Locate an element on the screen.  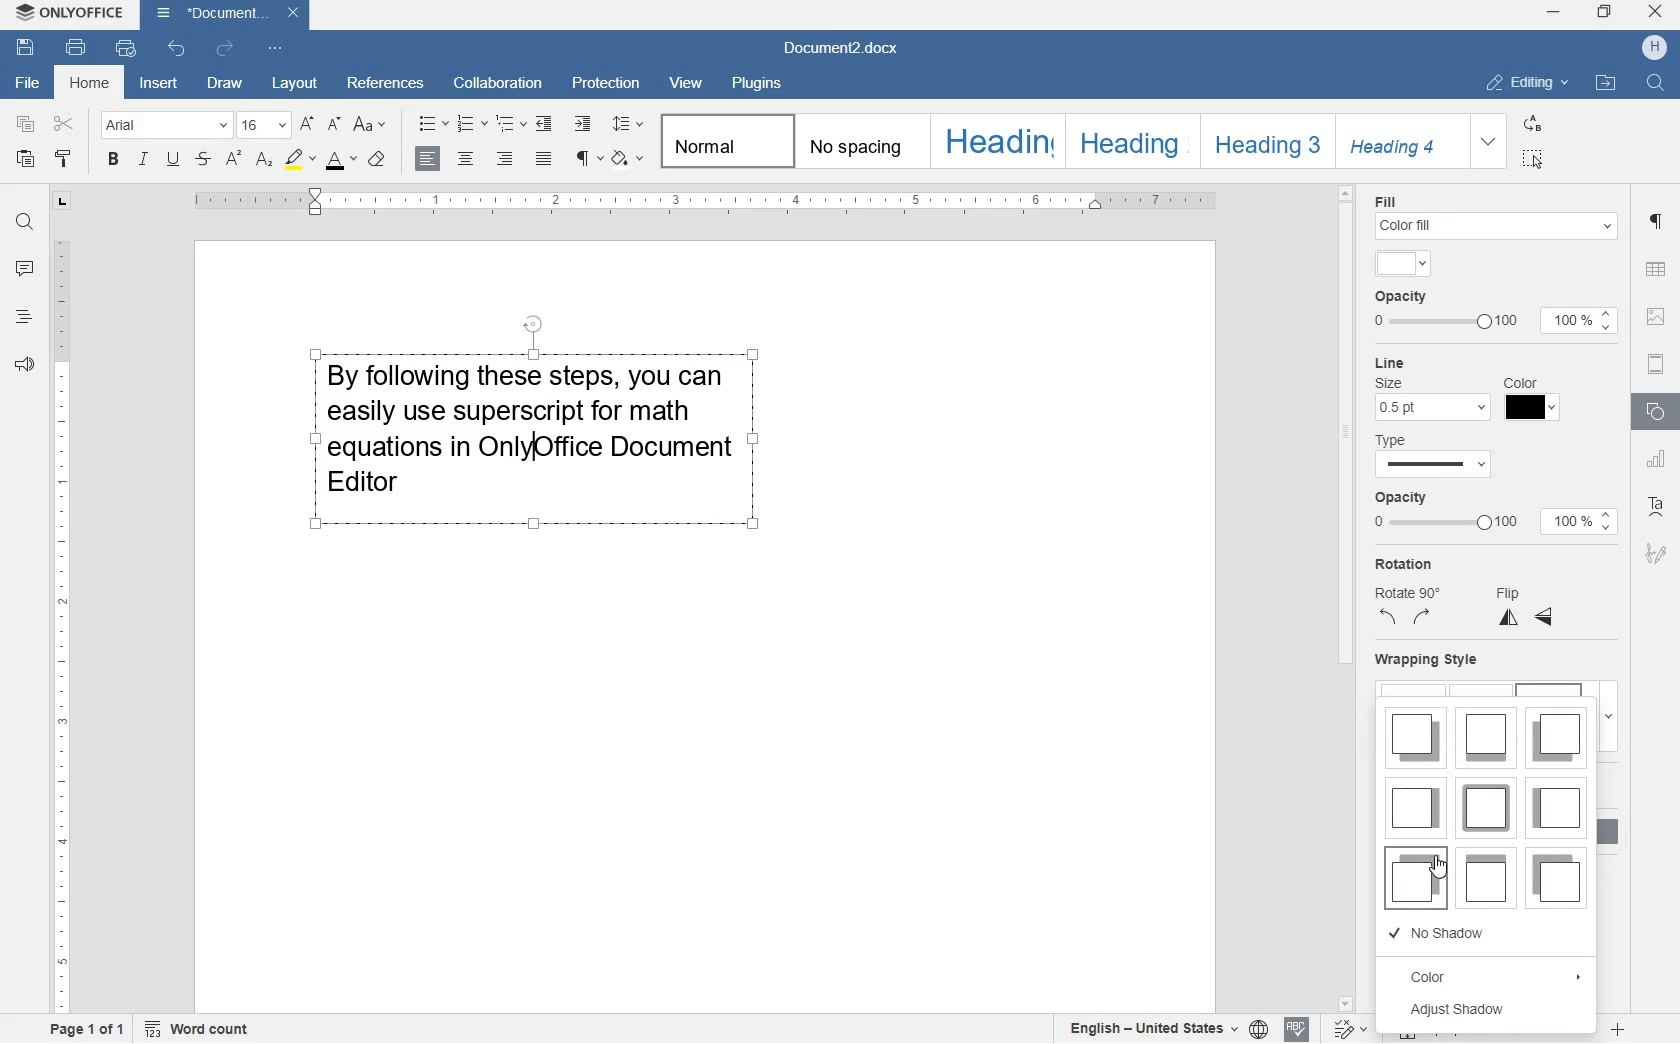
block of text written by user highlighted is located at coordinates (539, 424).